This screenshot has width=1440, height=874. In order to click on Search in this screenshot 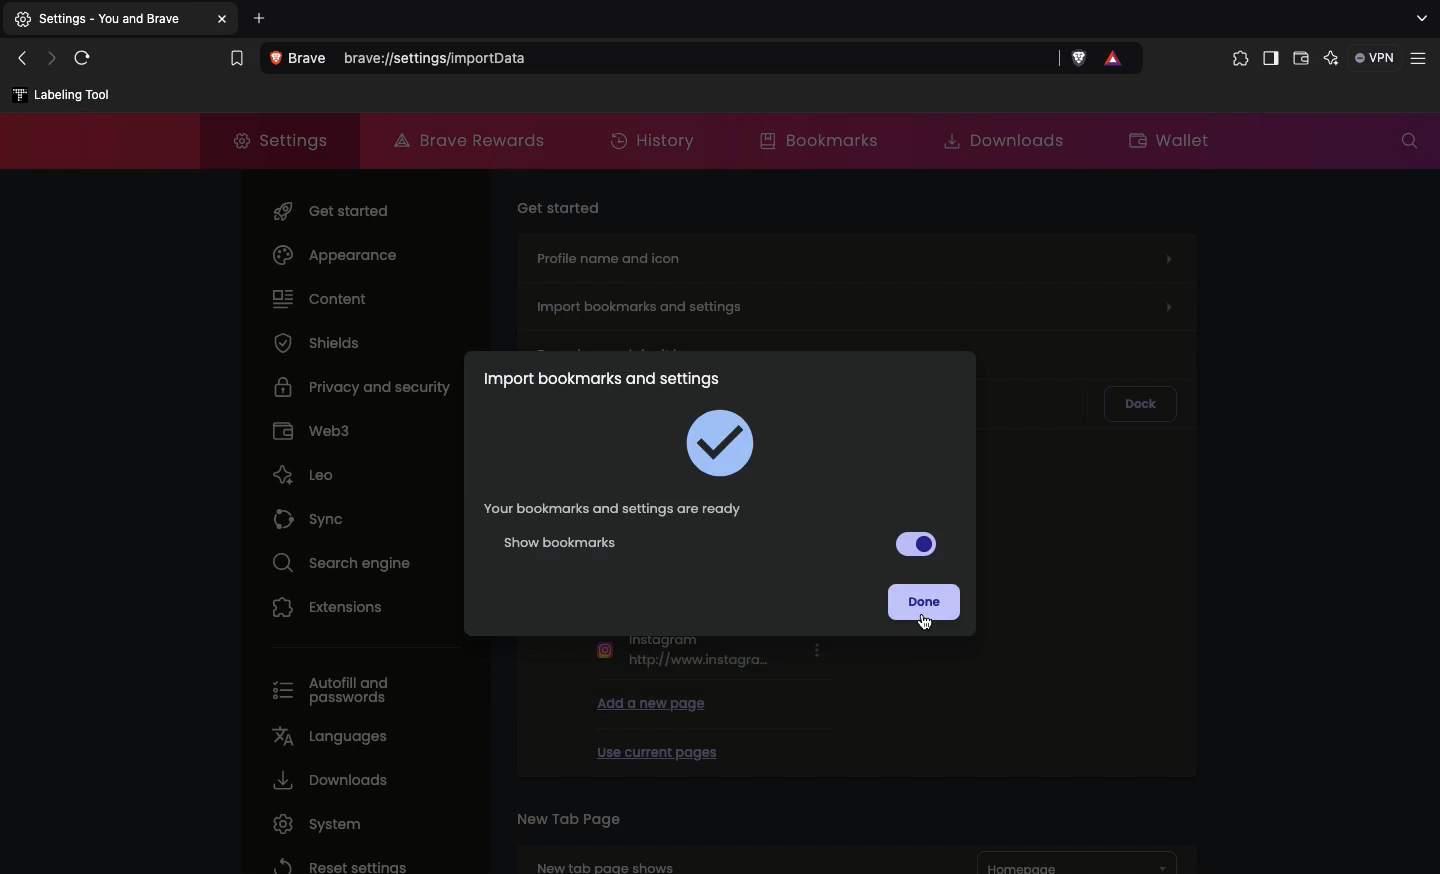, I will do `click(1409, 141)`.